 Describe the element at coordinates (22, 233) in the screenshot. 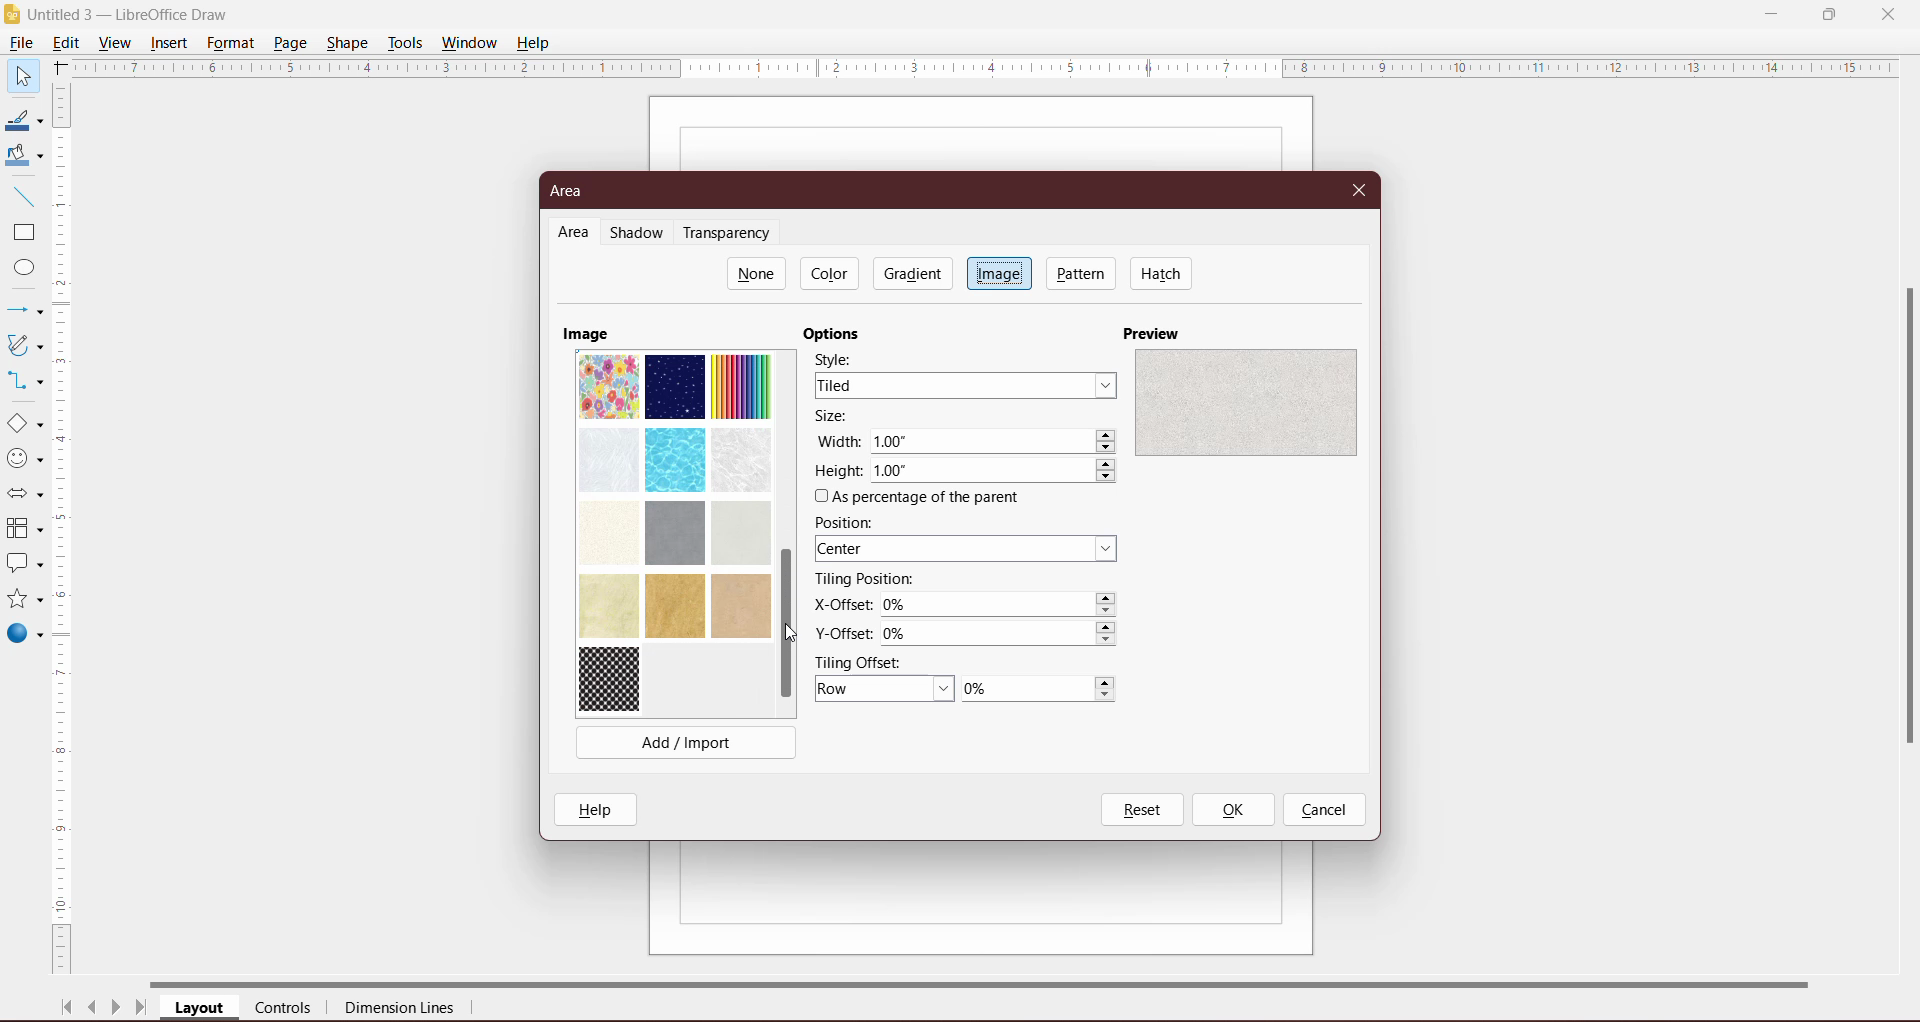

I see `Rectangle` at that location.